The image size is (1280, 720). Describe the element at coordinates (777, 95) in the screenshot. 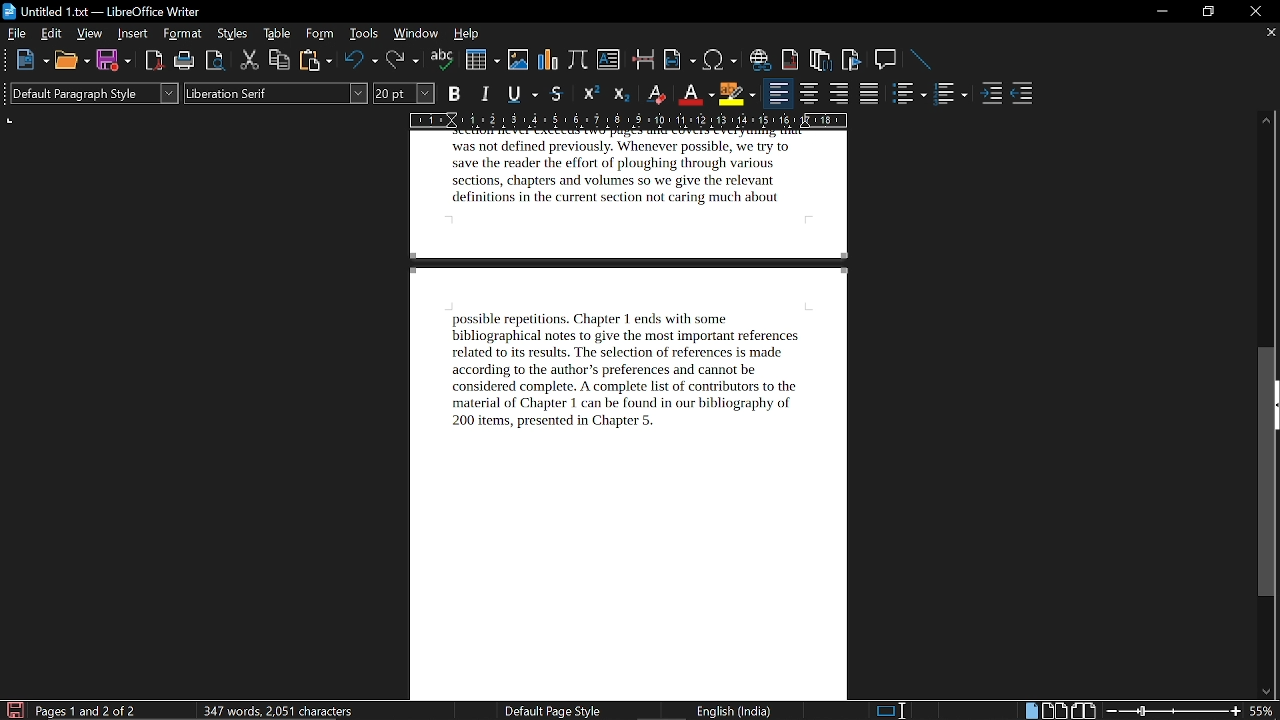

I see `align left` at that location.